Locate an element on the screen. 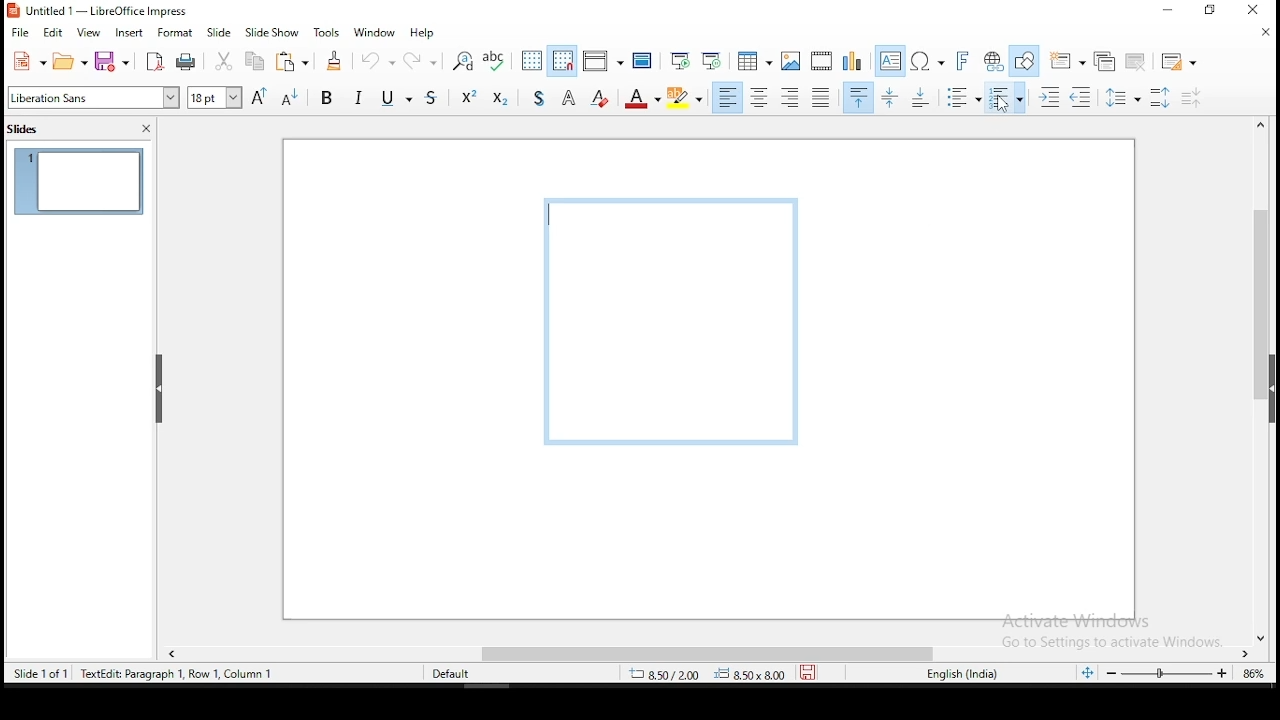 The height and width of the screenshot is (720, 1280). icon and filename is located at coordinates (104, 12).